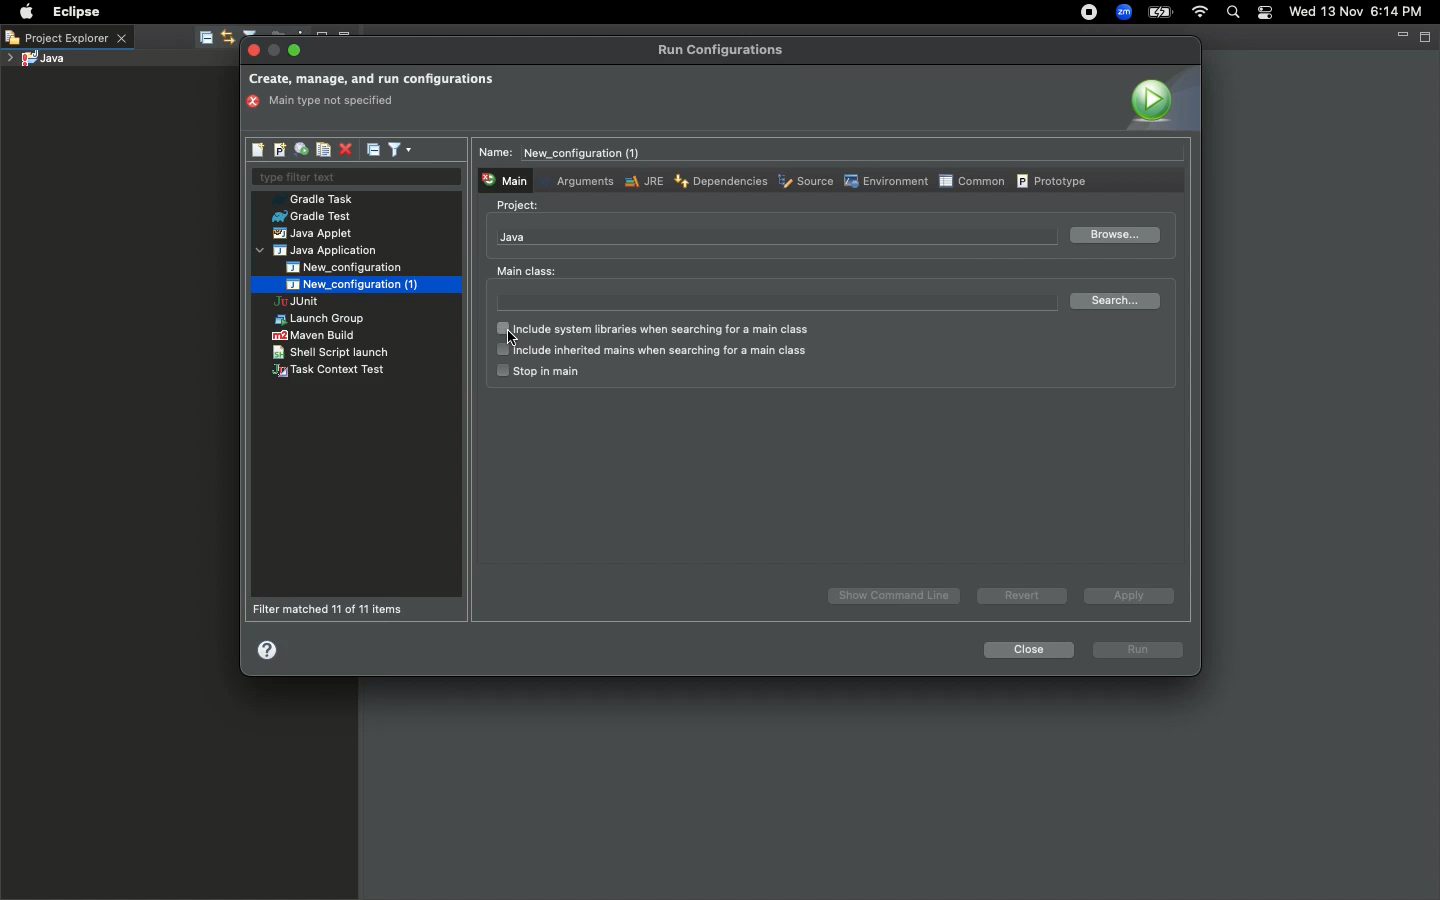  Describe the element at coordinates (35, 60) in the screenshot. I see `Java project` at that location.